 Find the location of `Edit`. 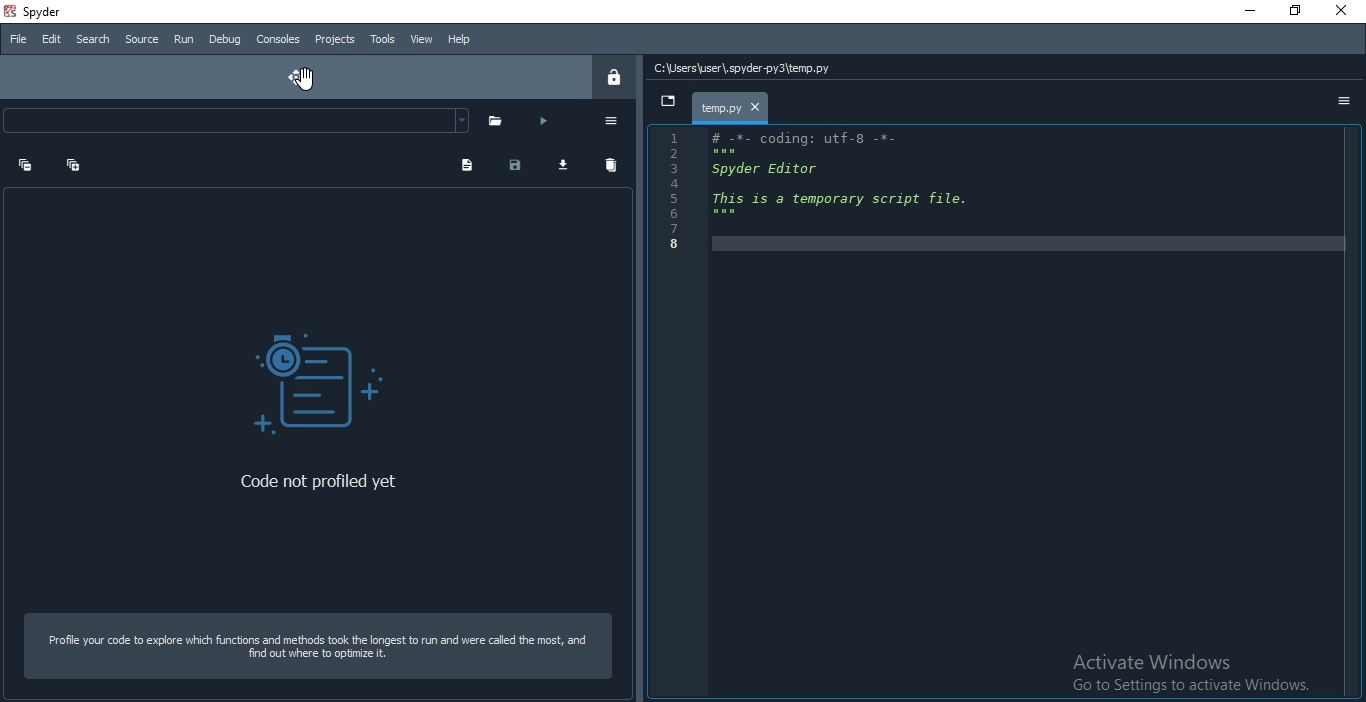

Edit is located at coordinates (50, 38).